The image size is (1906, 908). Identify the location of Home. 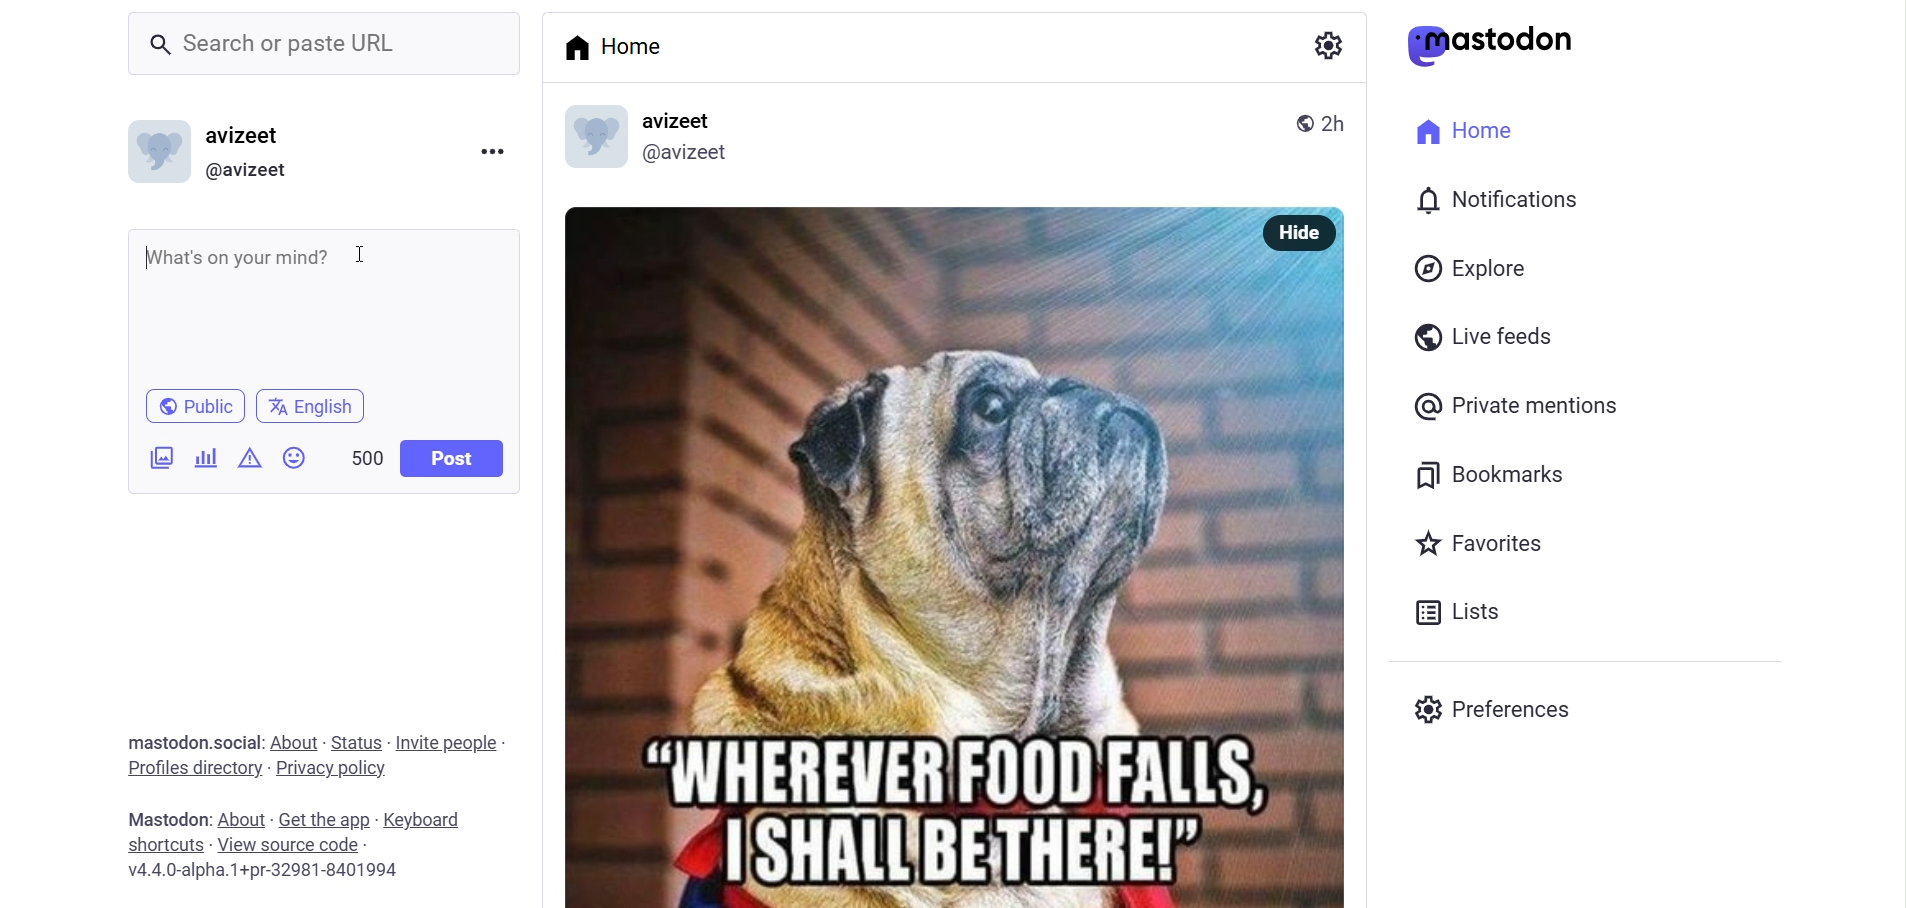
(631, 49).